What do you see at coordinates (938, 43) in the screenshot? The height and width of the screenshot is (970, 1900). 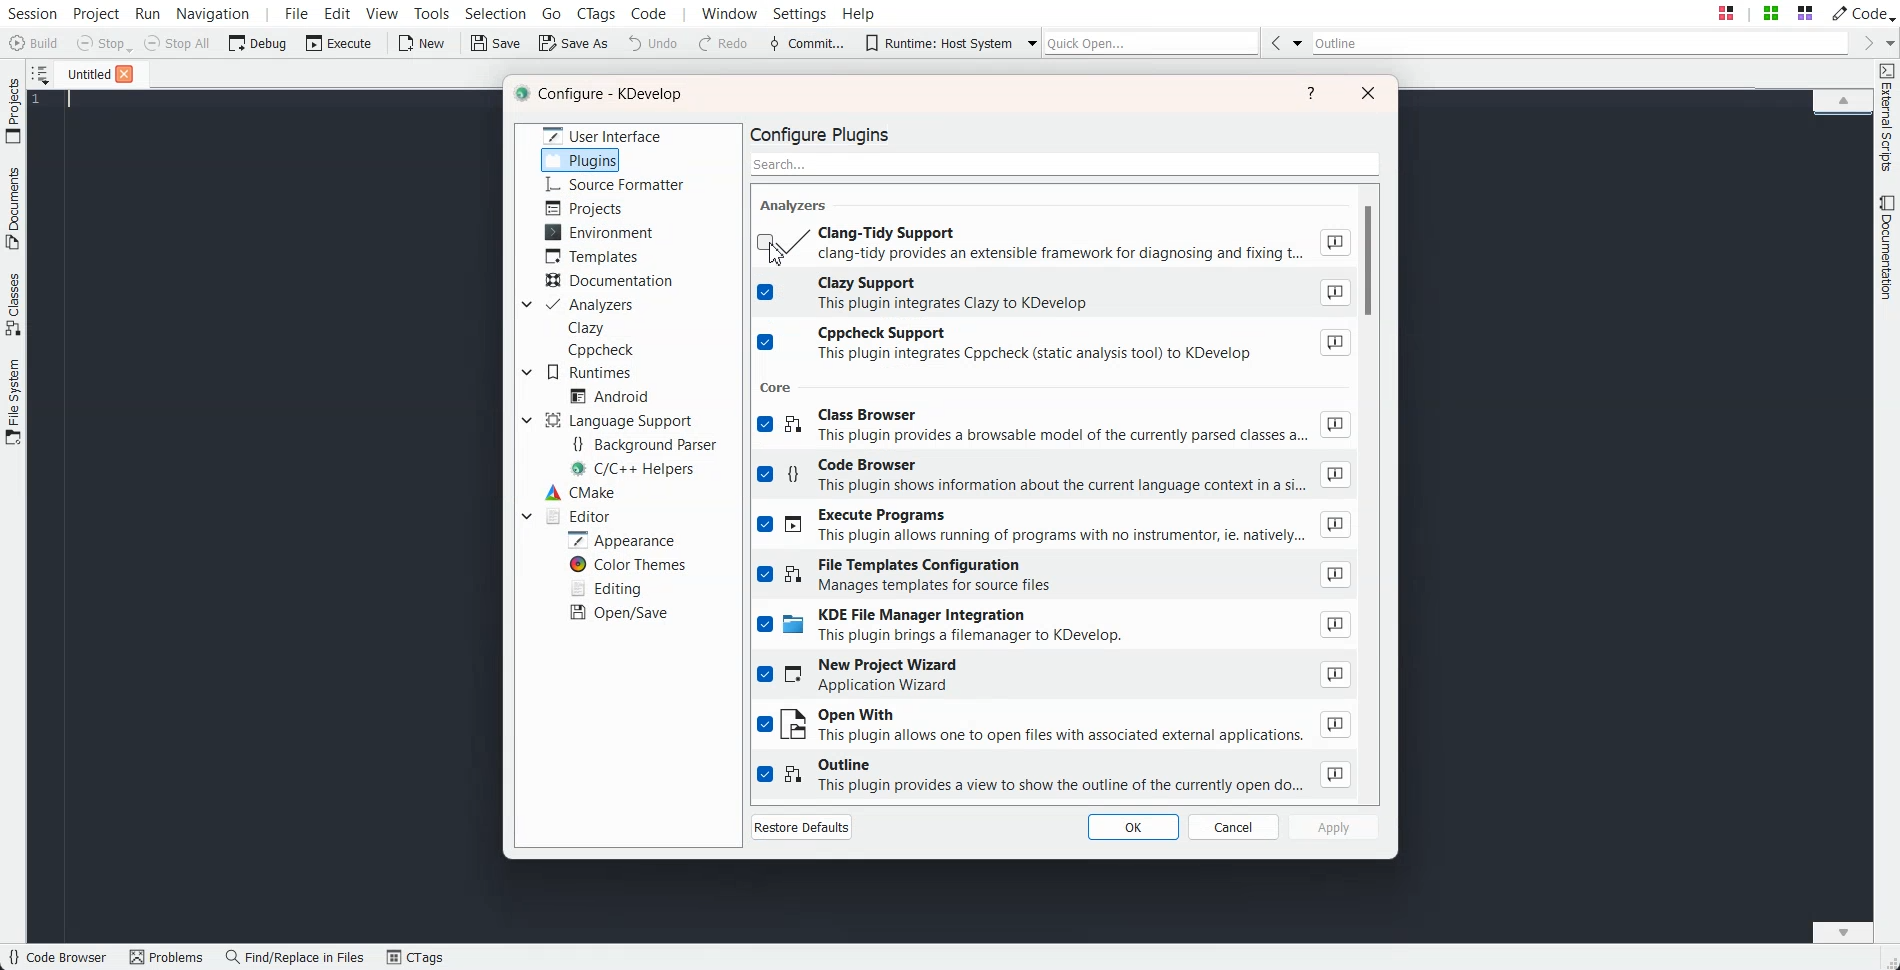 I see `Runtime: Host System` at bounding box center [938, 43].